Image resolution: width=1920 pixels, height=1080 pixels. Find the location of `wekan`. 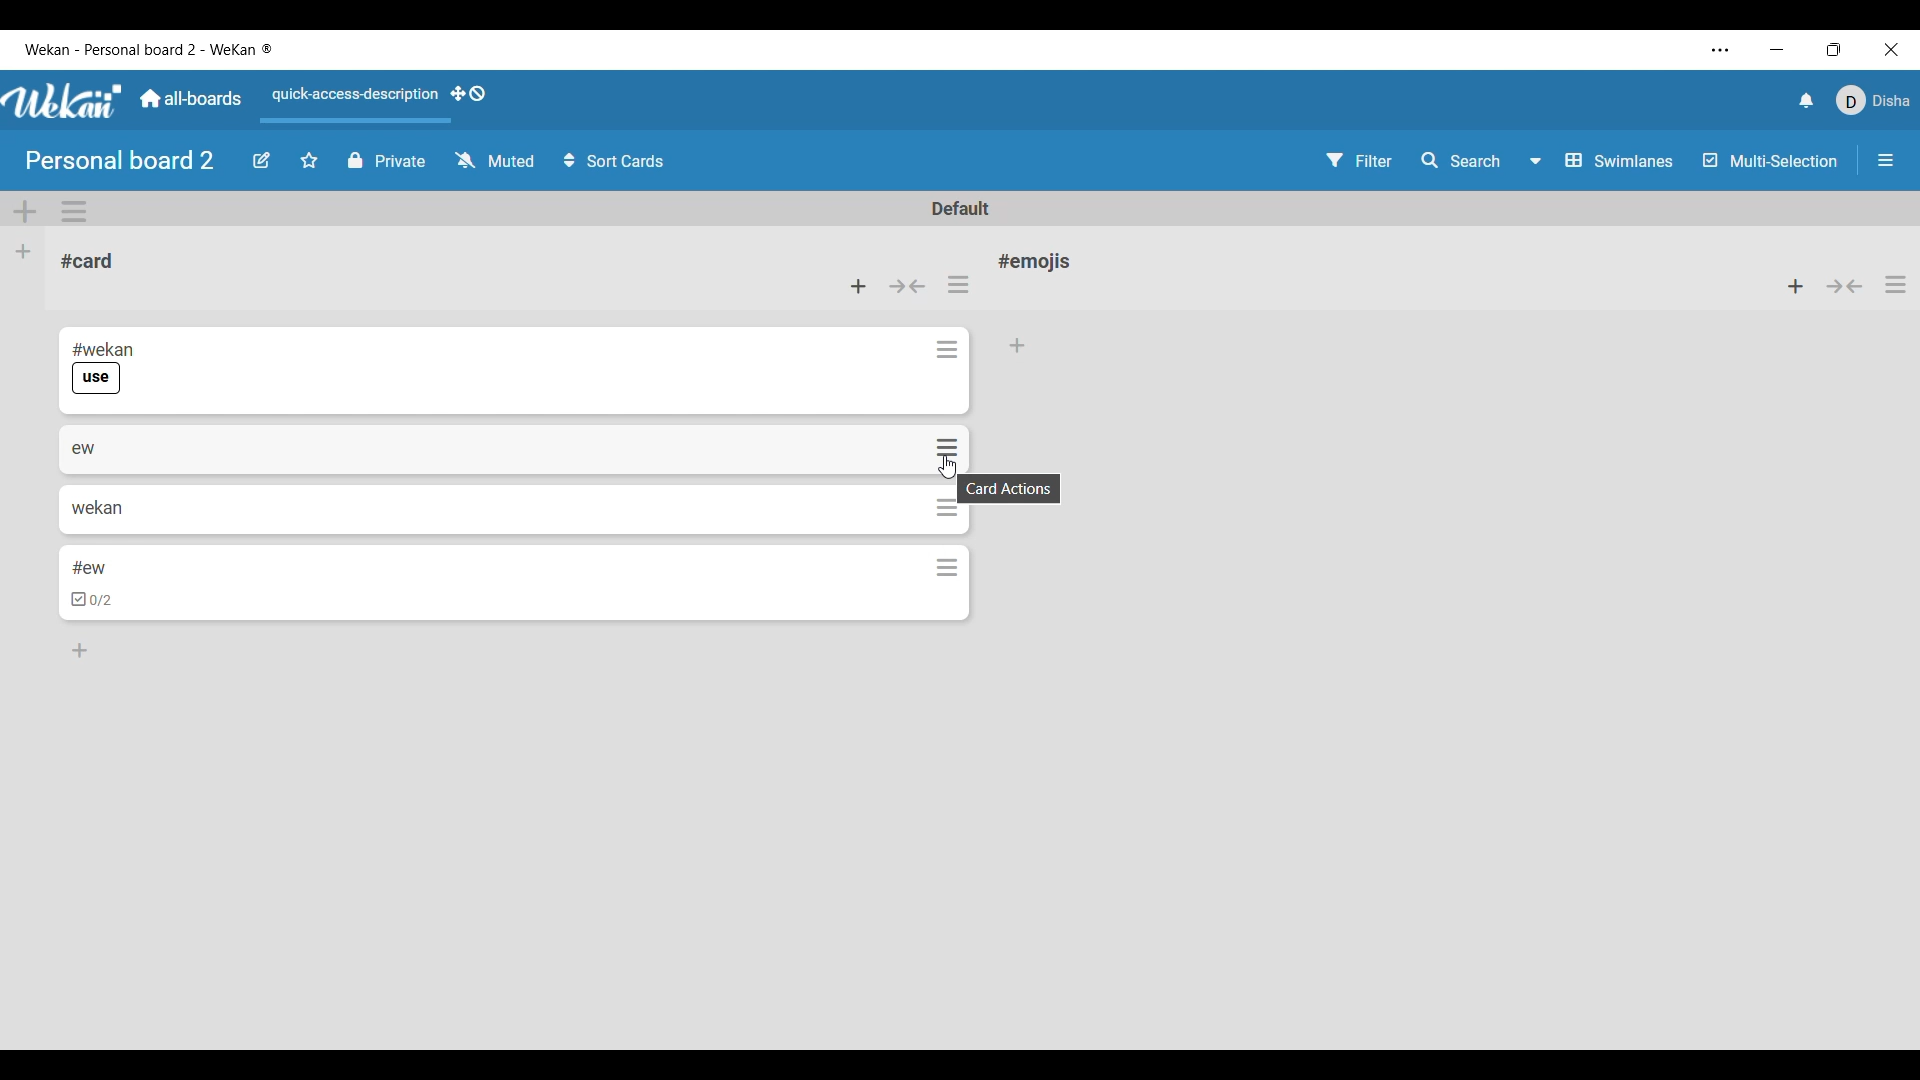

wekan is located at coordinates (98, 508).